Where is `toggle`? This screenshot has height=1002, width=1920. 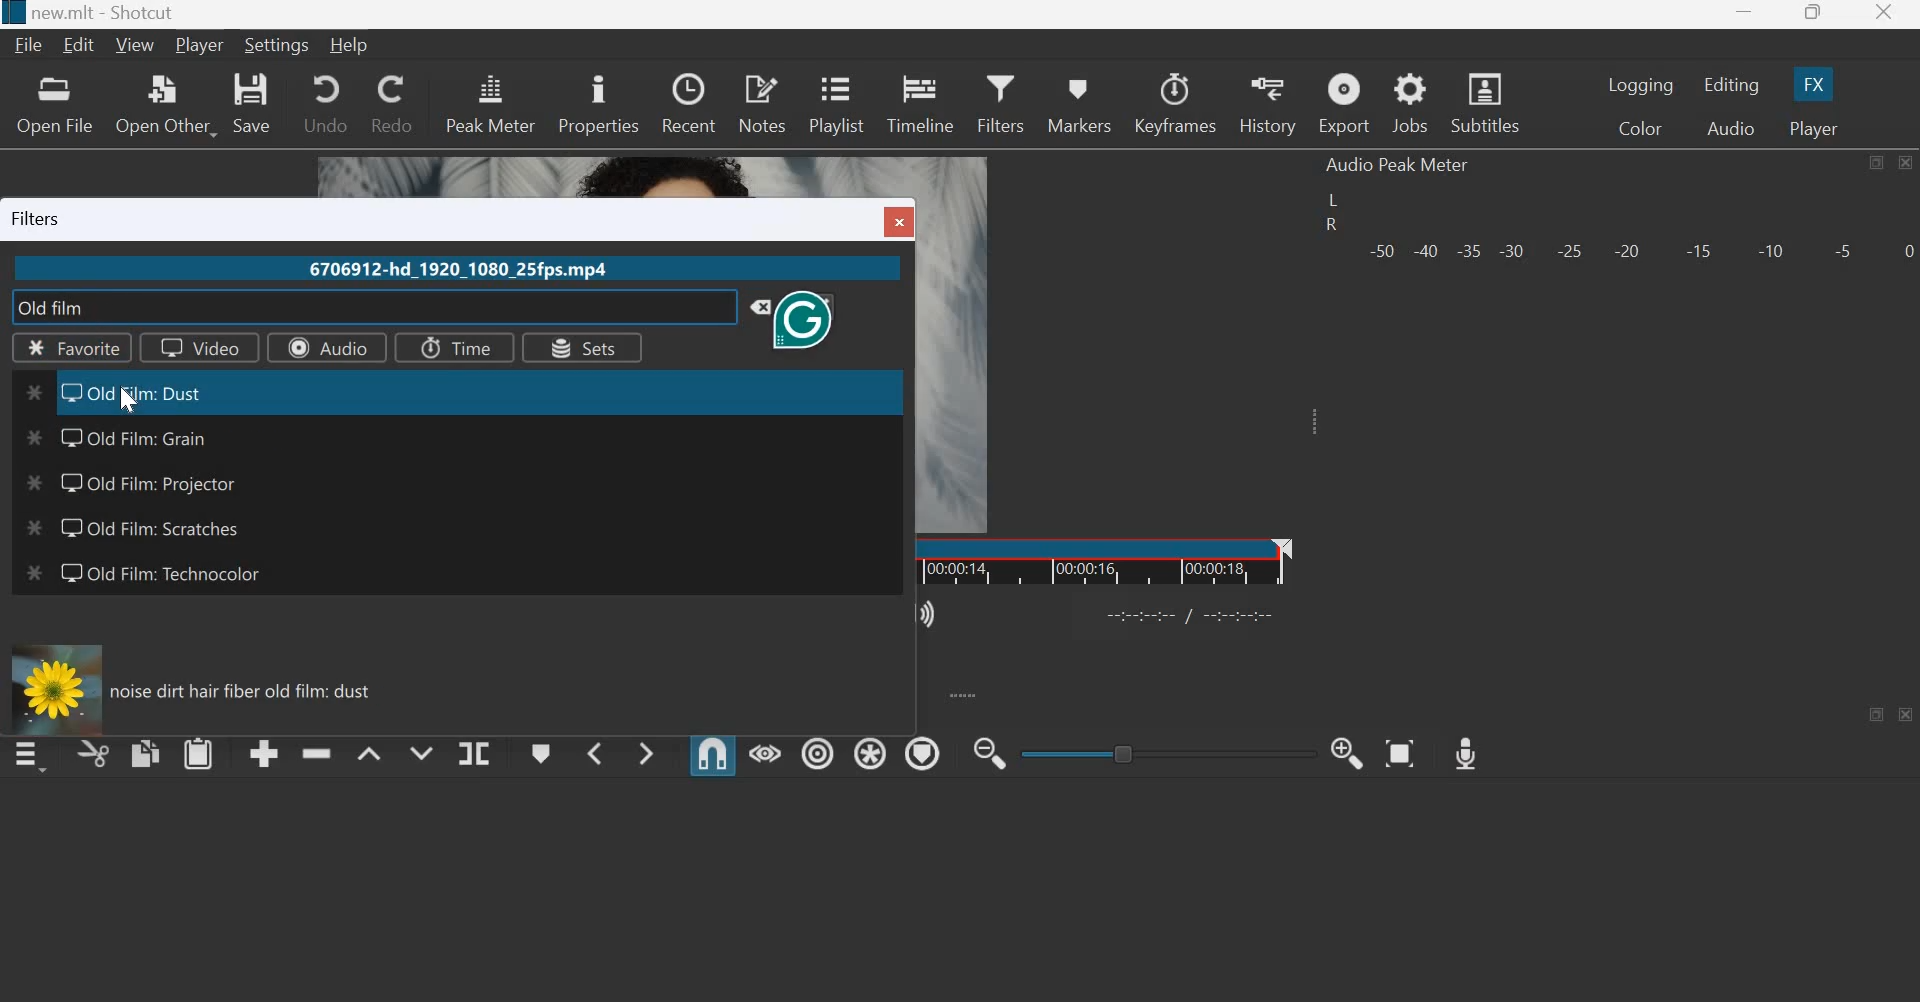 toggle is located at coordinates (1170, 751).